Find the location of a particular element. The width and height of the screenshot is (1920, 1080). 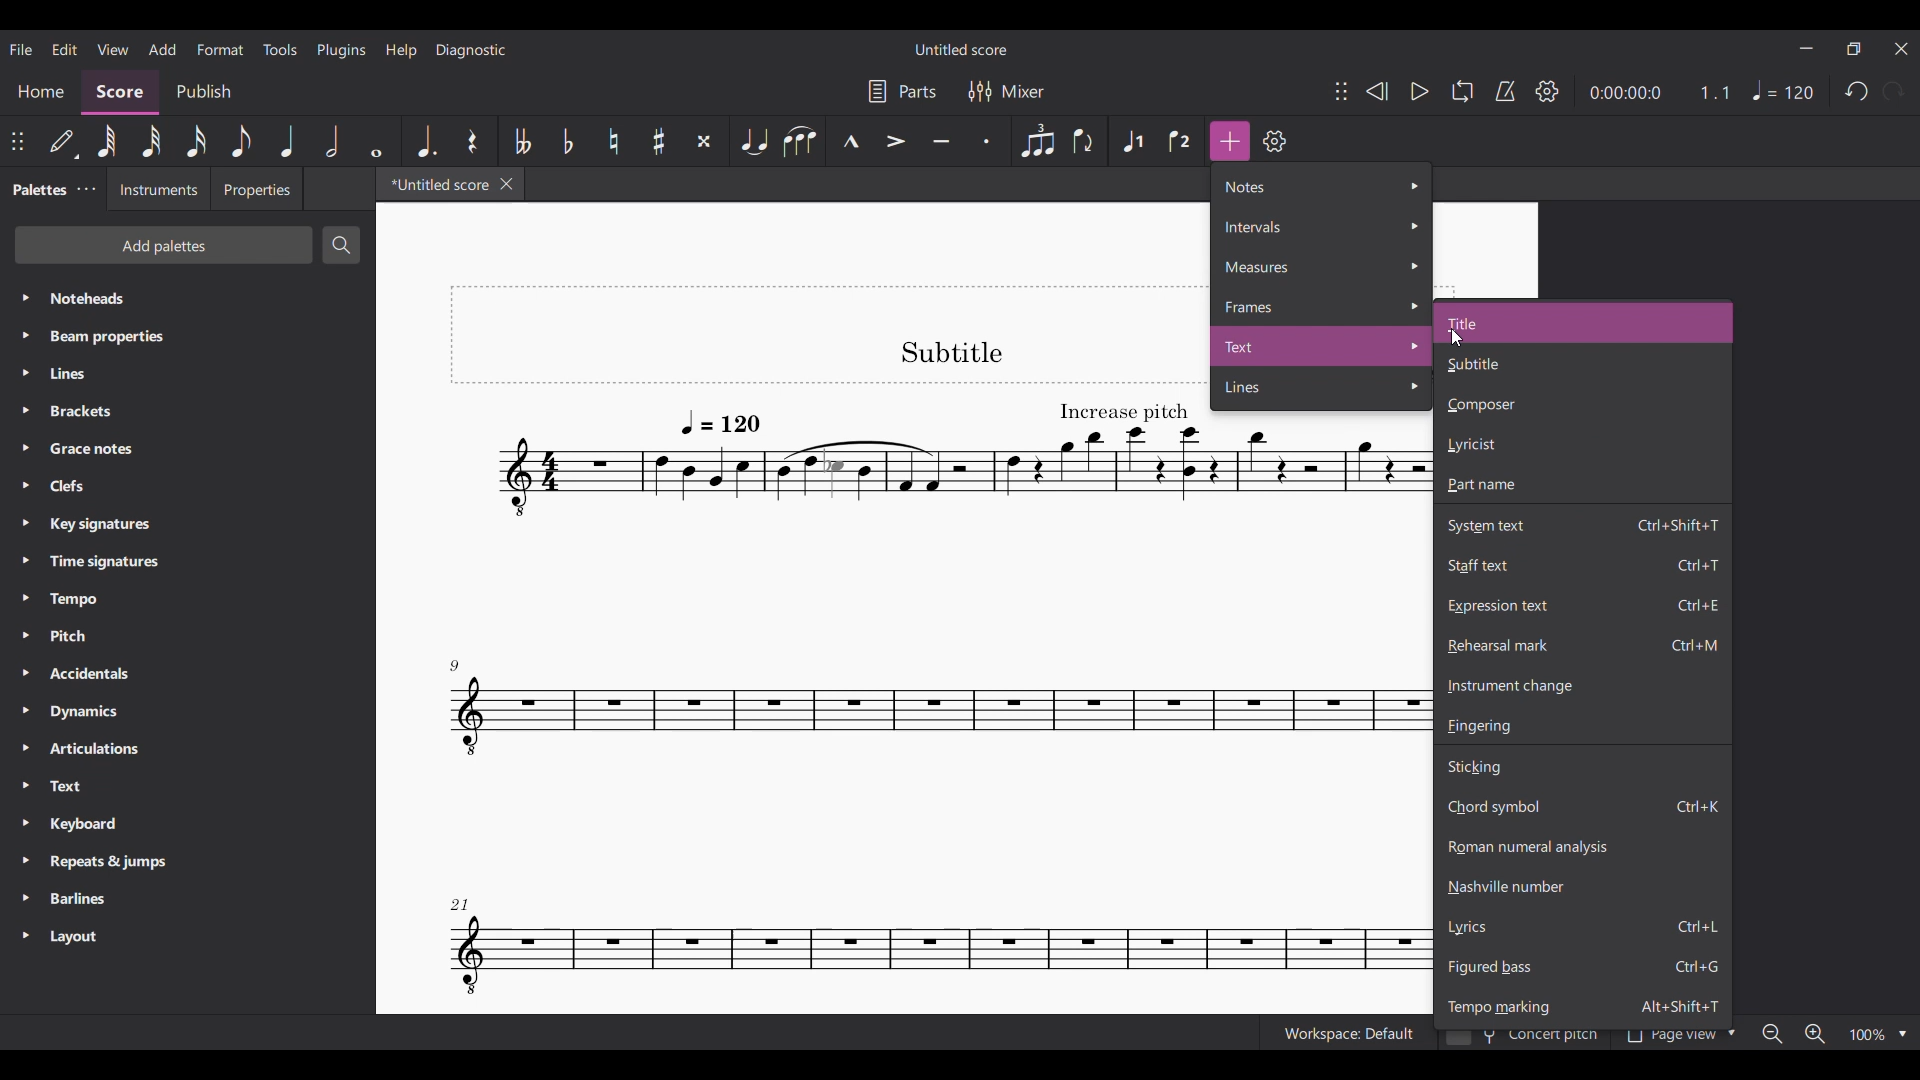

Grace notes is located at coordinates (187, 449).